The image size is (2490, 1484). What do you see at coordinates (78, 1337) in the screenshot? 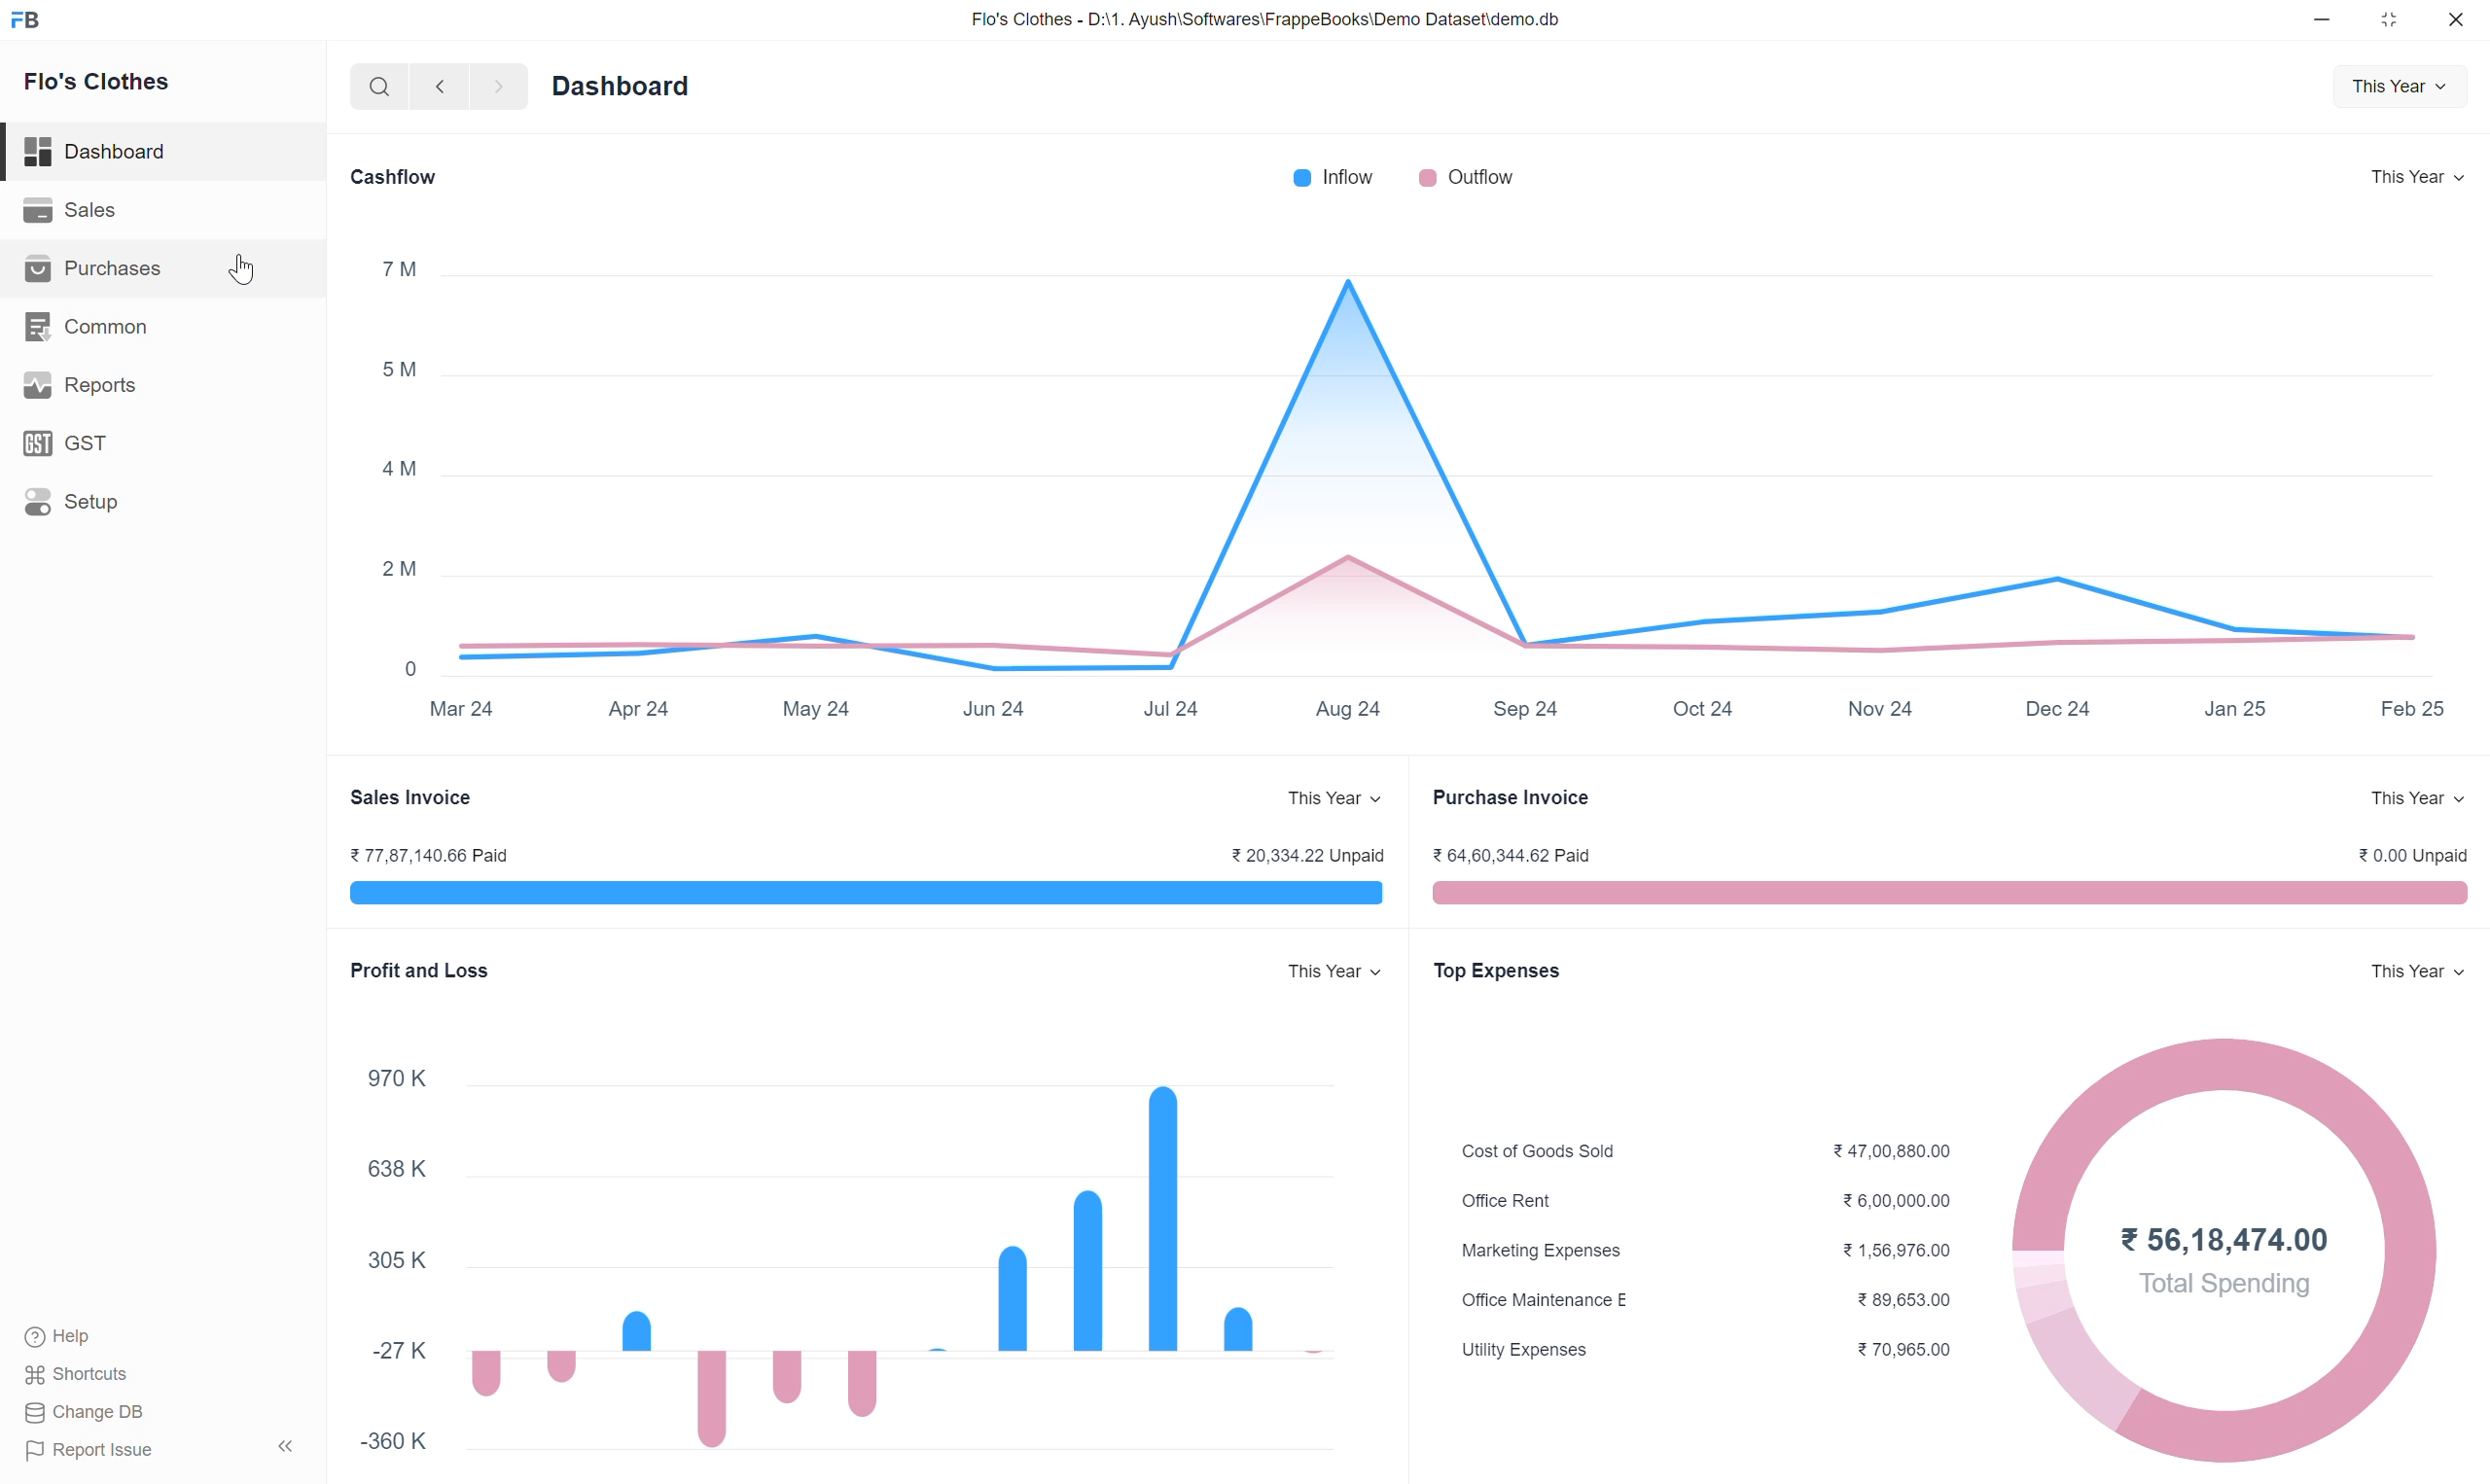
I see `Help` at bounding box center [78, 1337].